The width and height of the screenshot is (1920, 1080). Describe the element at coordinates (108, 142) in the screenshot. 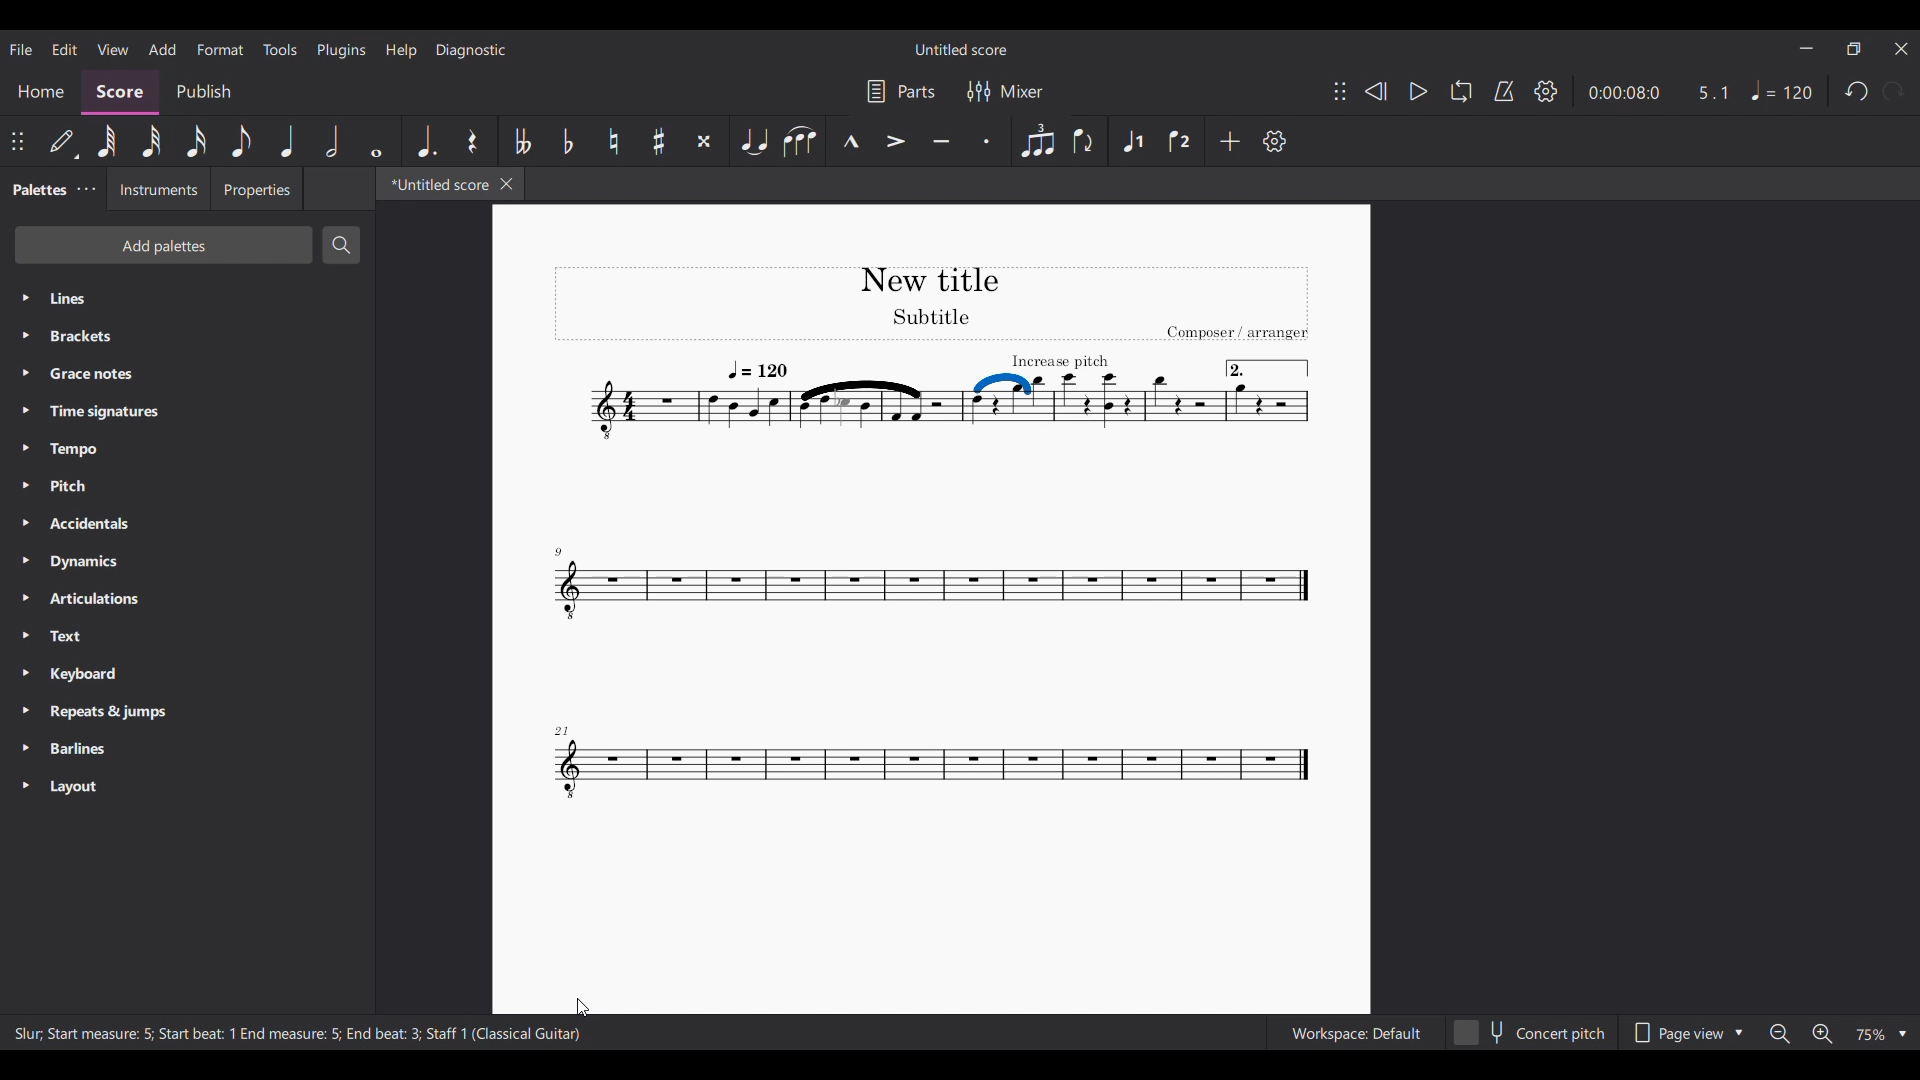

I see `64th note` at that location.